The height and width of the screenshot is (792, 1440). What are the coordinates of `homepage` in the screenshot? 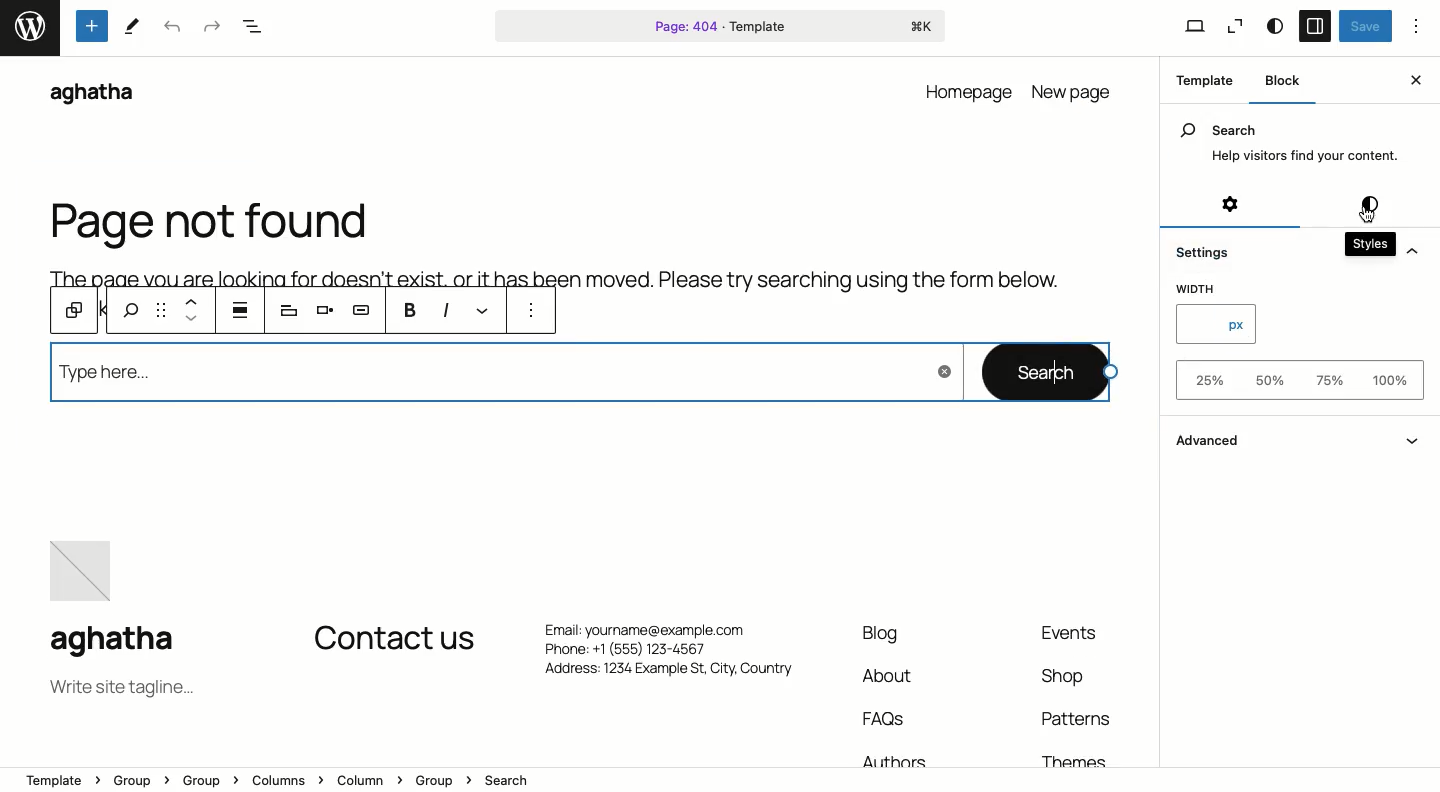 It's located at (970, 90).